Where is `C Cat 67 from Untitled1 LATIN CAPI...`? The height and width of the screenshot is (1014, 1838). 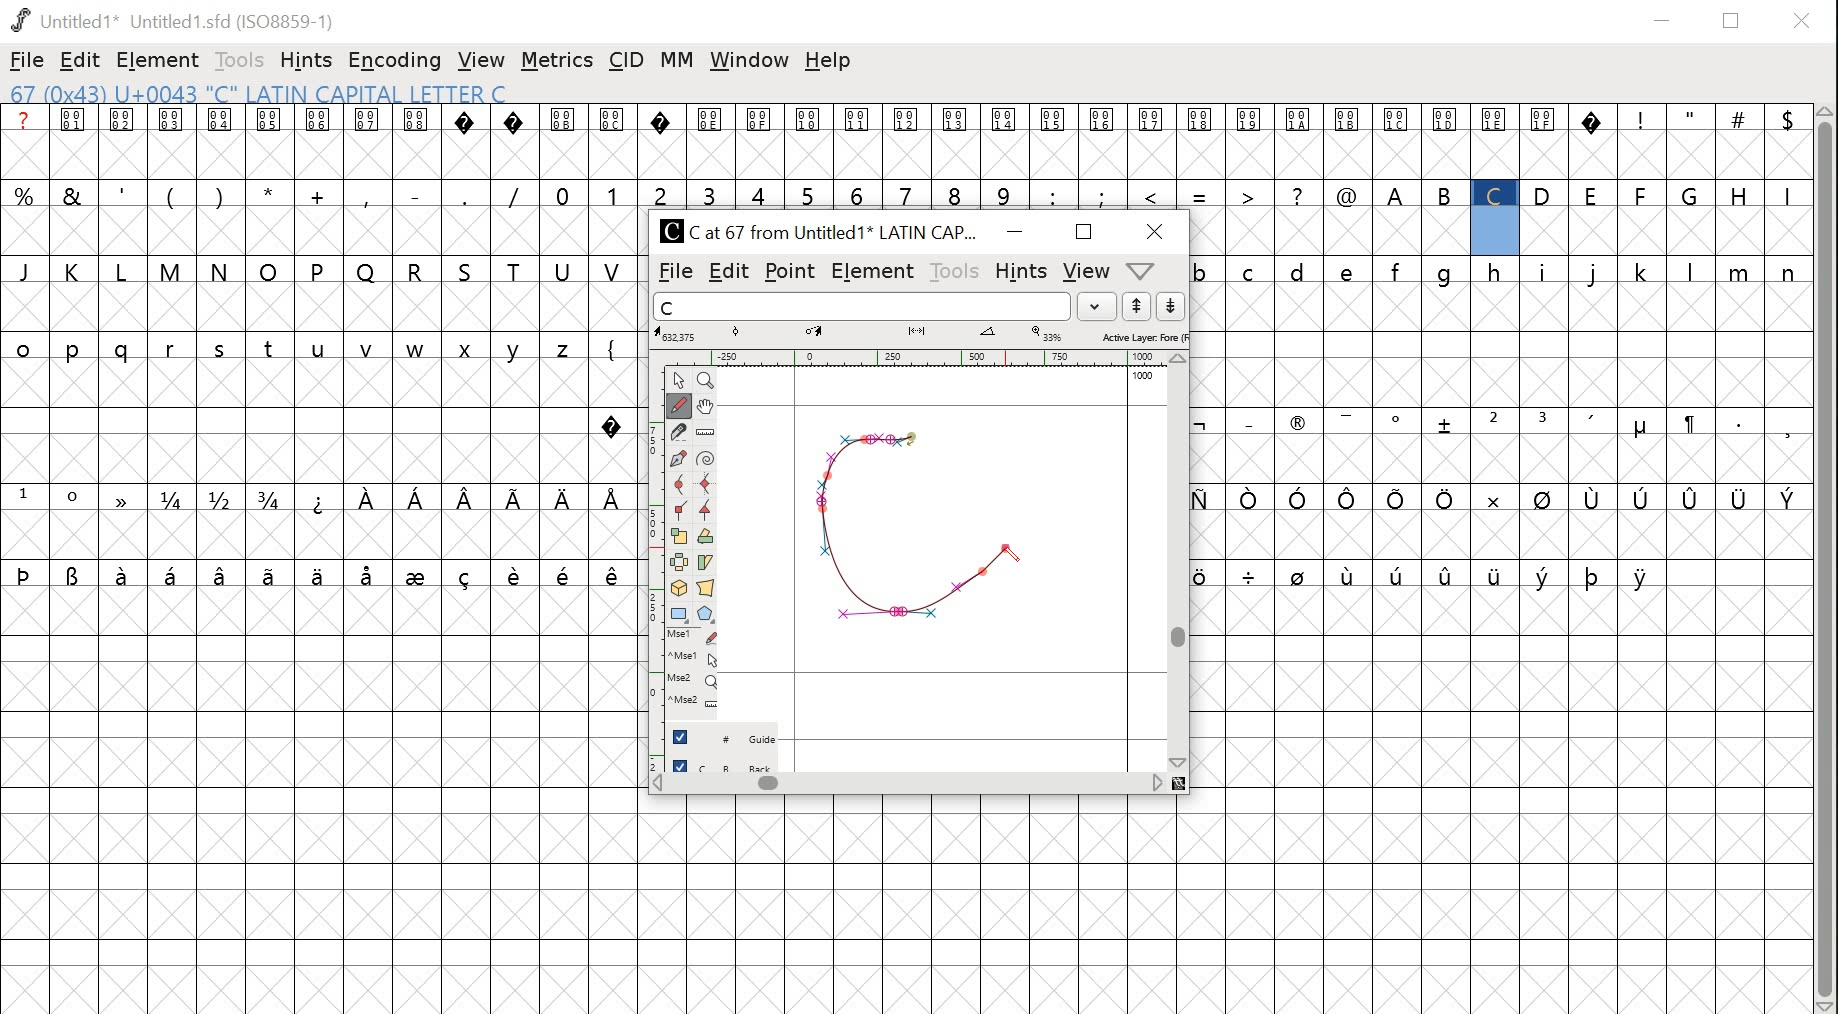
C Cat 67 from Untitled1 LATIN CAPI... is located at coordinates (821, 230).